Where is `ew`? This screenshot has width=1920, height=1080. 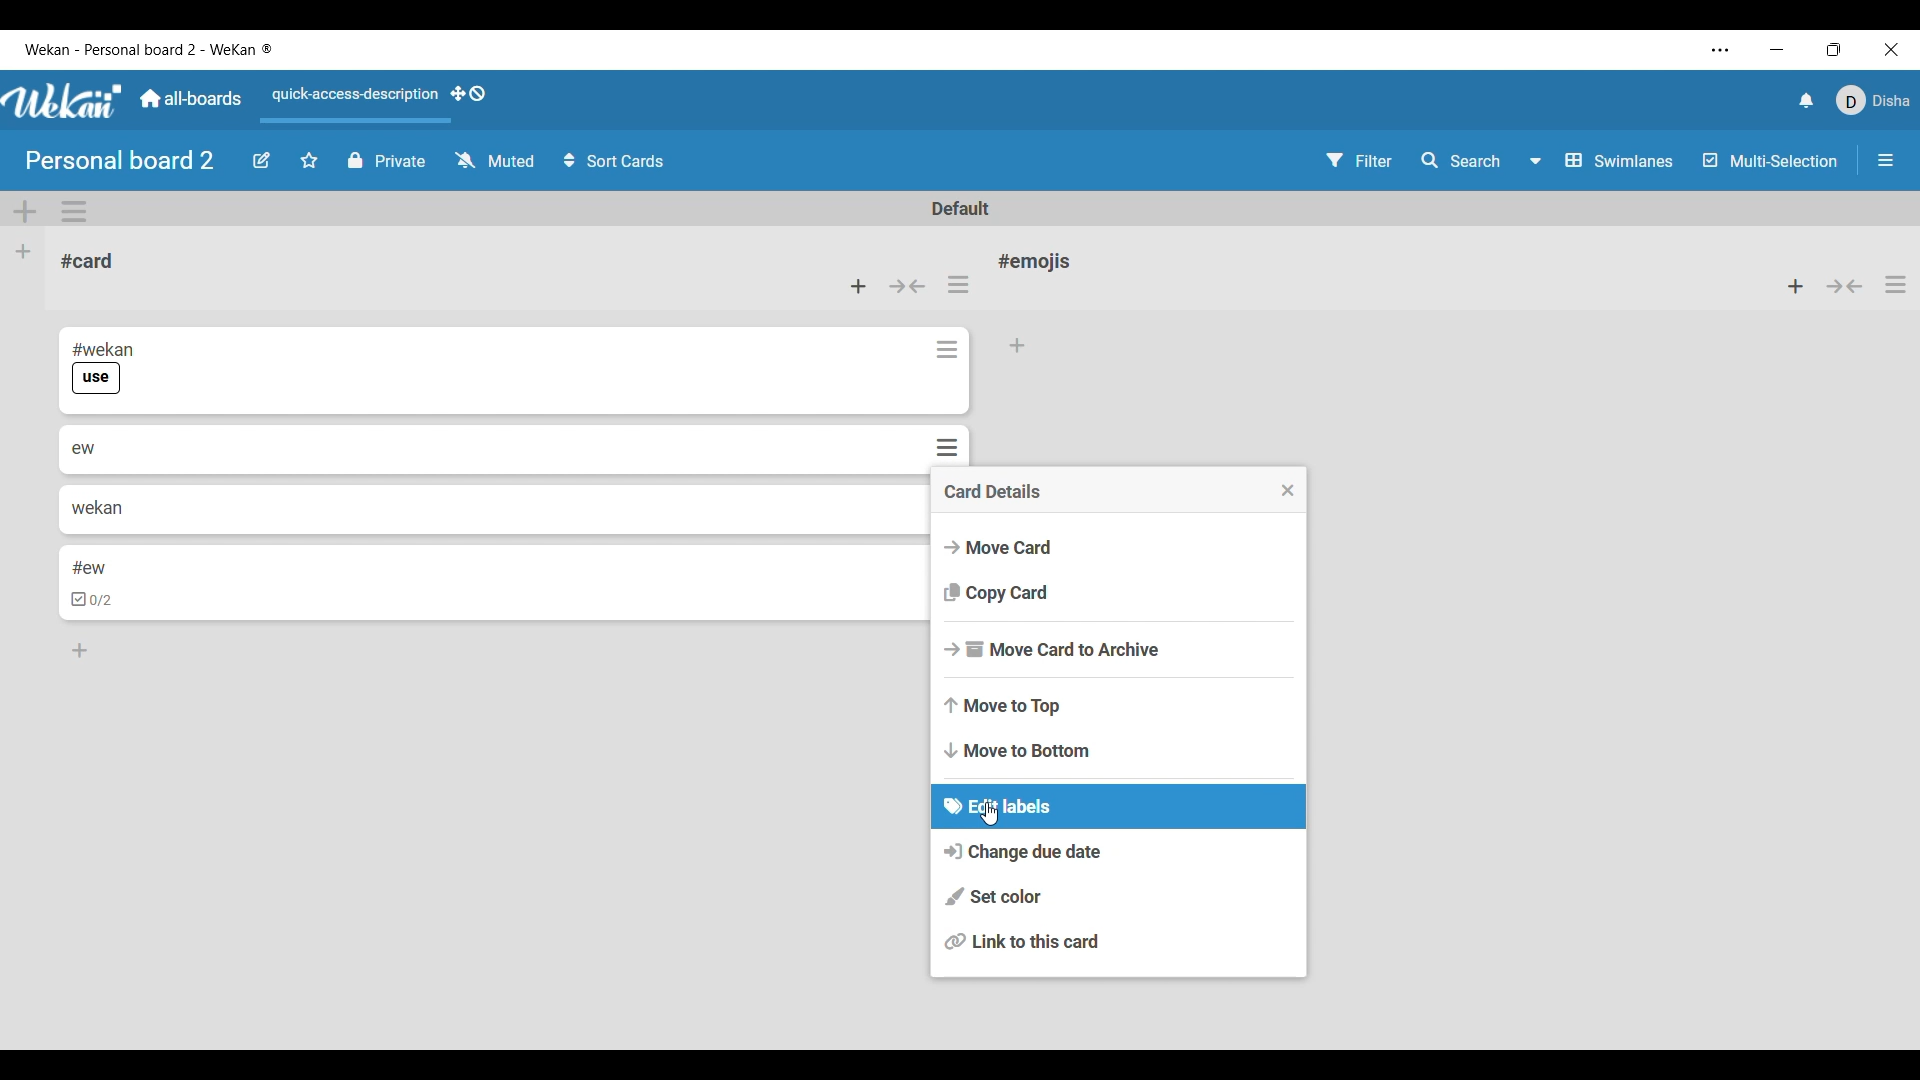 ew is located at coordinates (84, 447).